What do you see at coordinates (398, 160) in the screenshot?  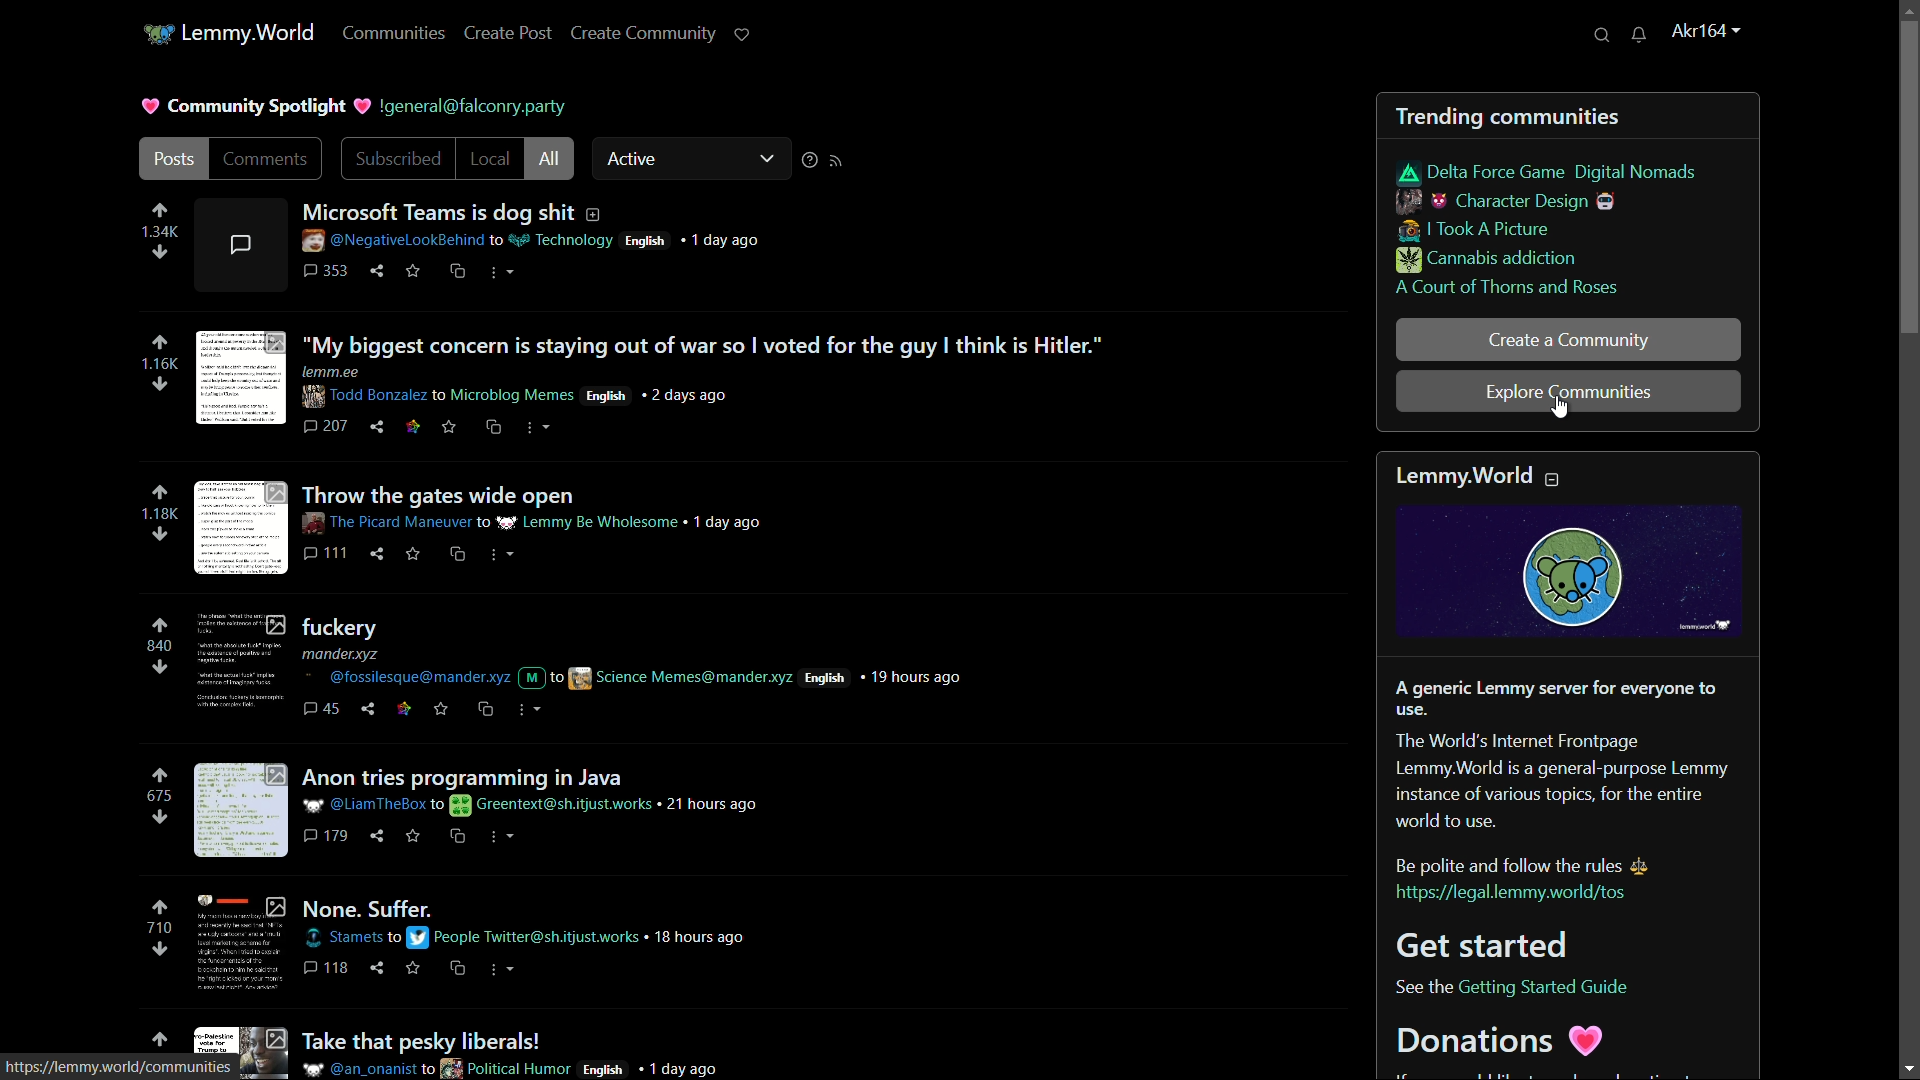 I see `subscribed` at bounding box center [398, 160].